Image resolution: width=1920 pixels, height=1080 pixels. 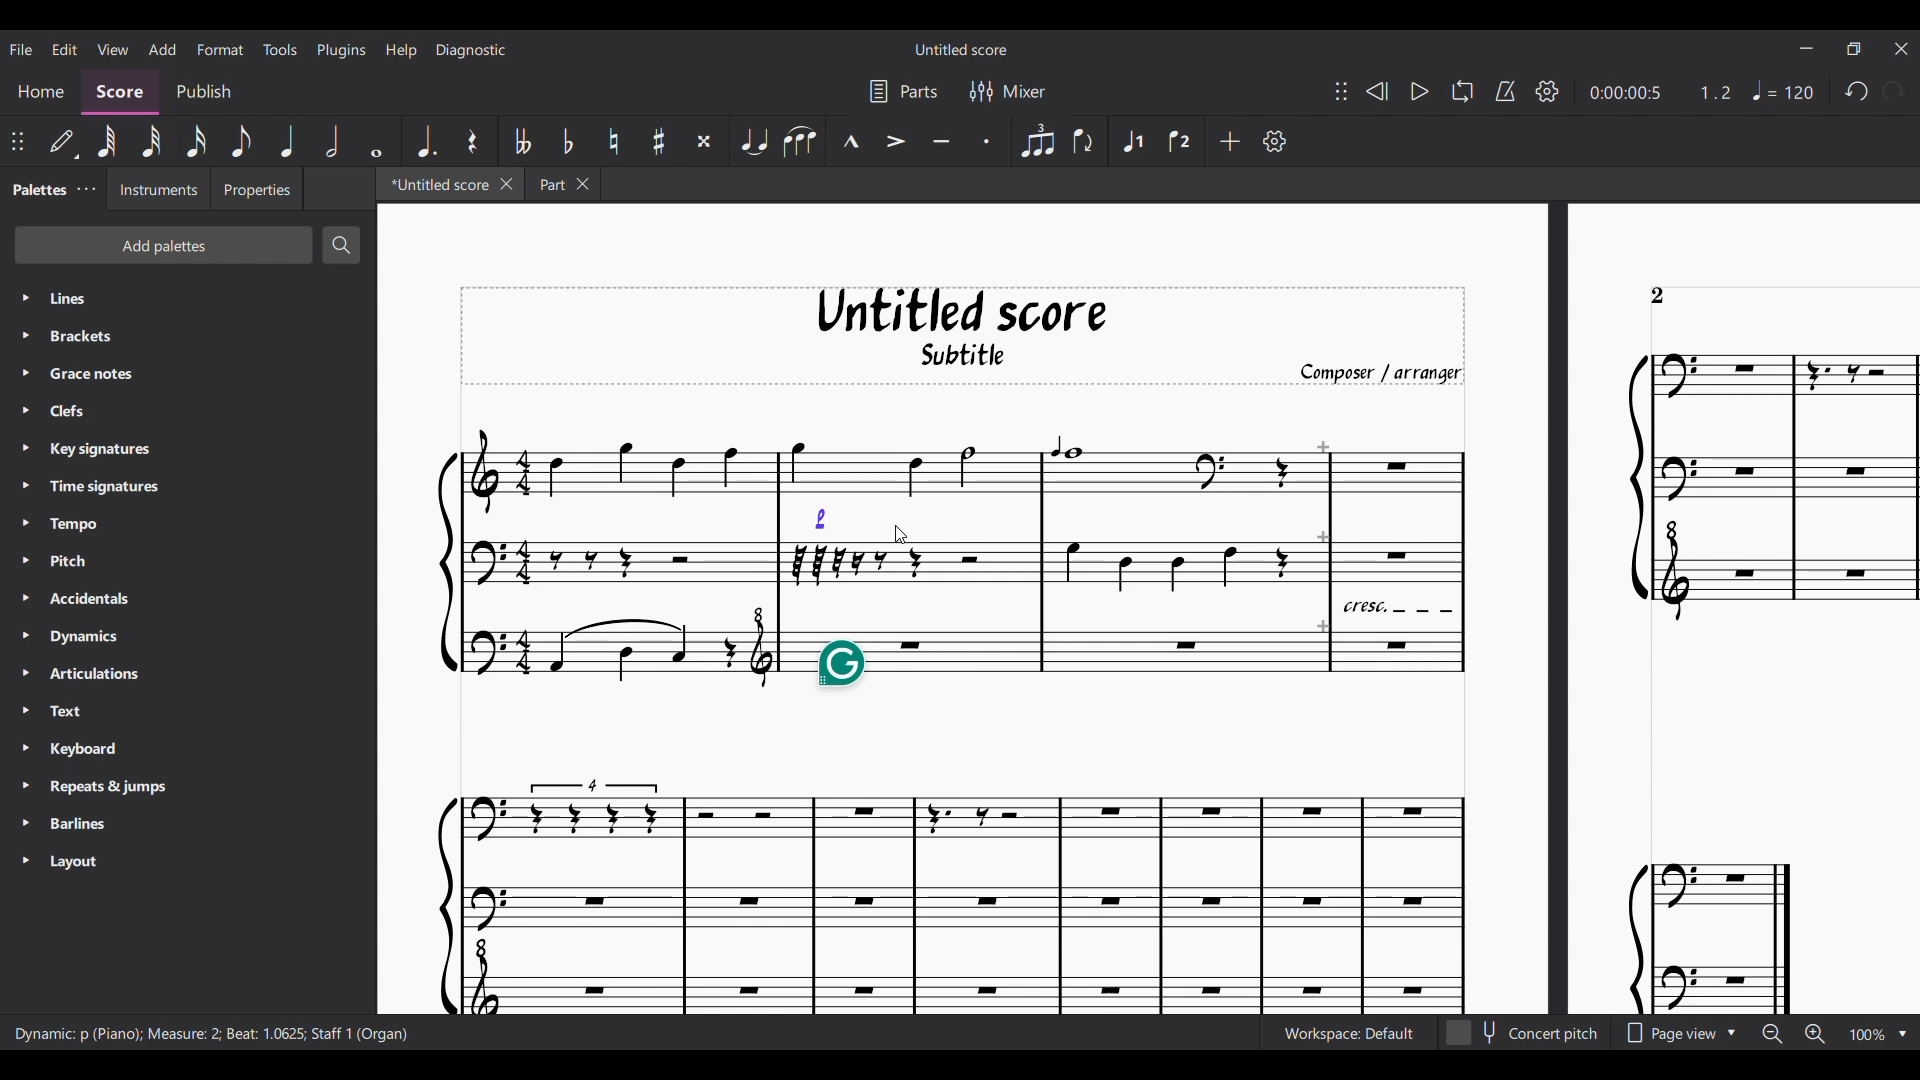 I want to click on Looping playback, so click(x=1463, y=91).